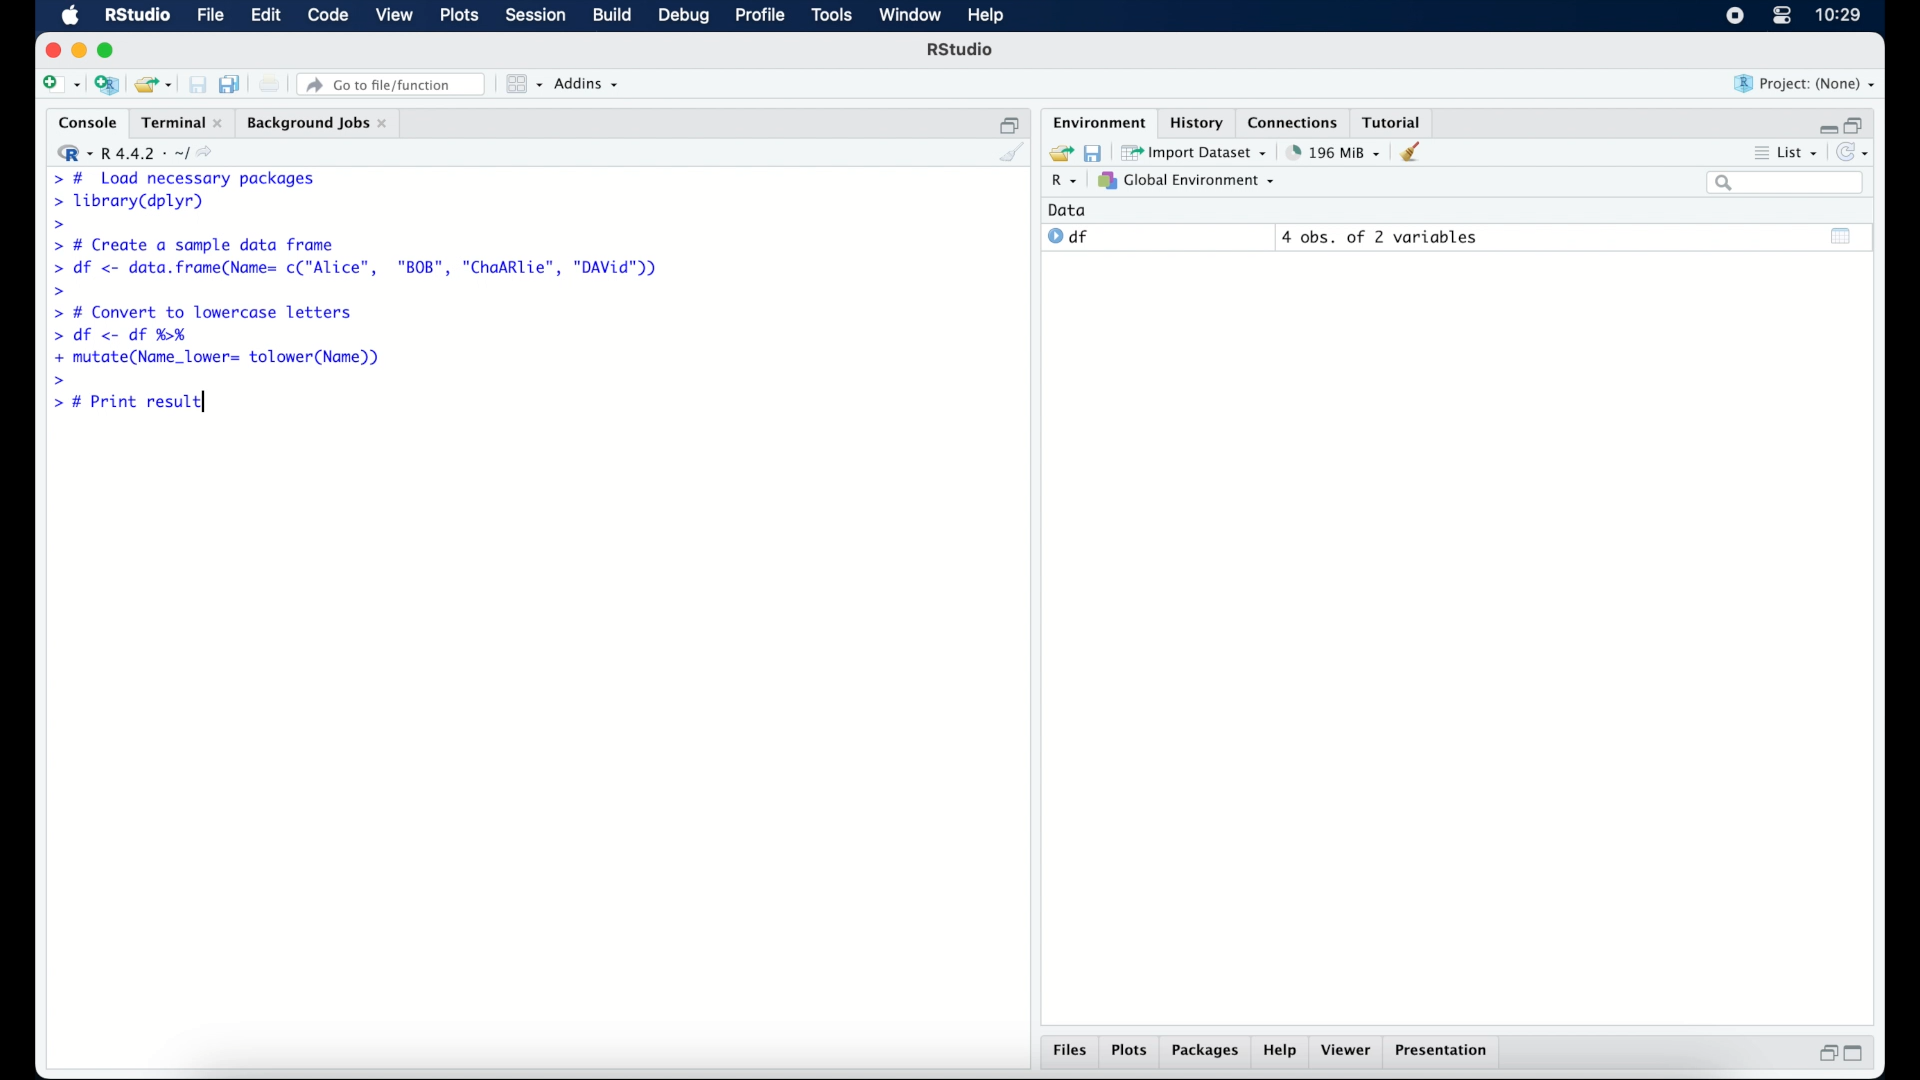 This screenshot has width=1920, height=1080. What do you see at coordinates (1860, 1054) in the screenshot?
I see `maximize` at bounding box center [1860, 1054].